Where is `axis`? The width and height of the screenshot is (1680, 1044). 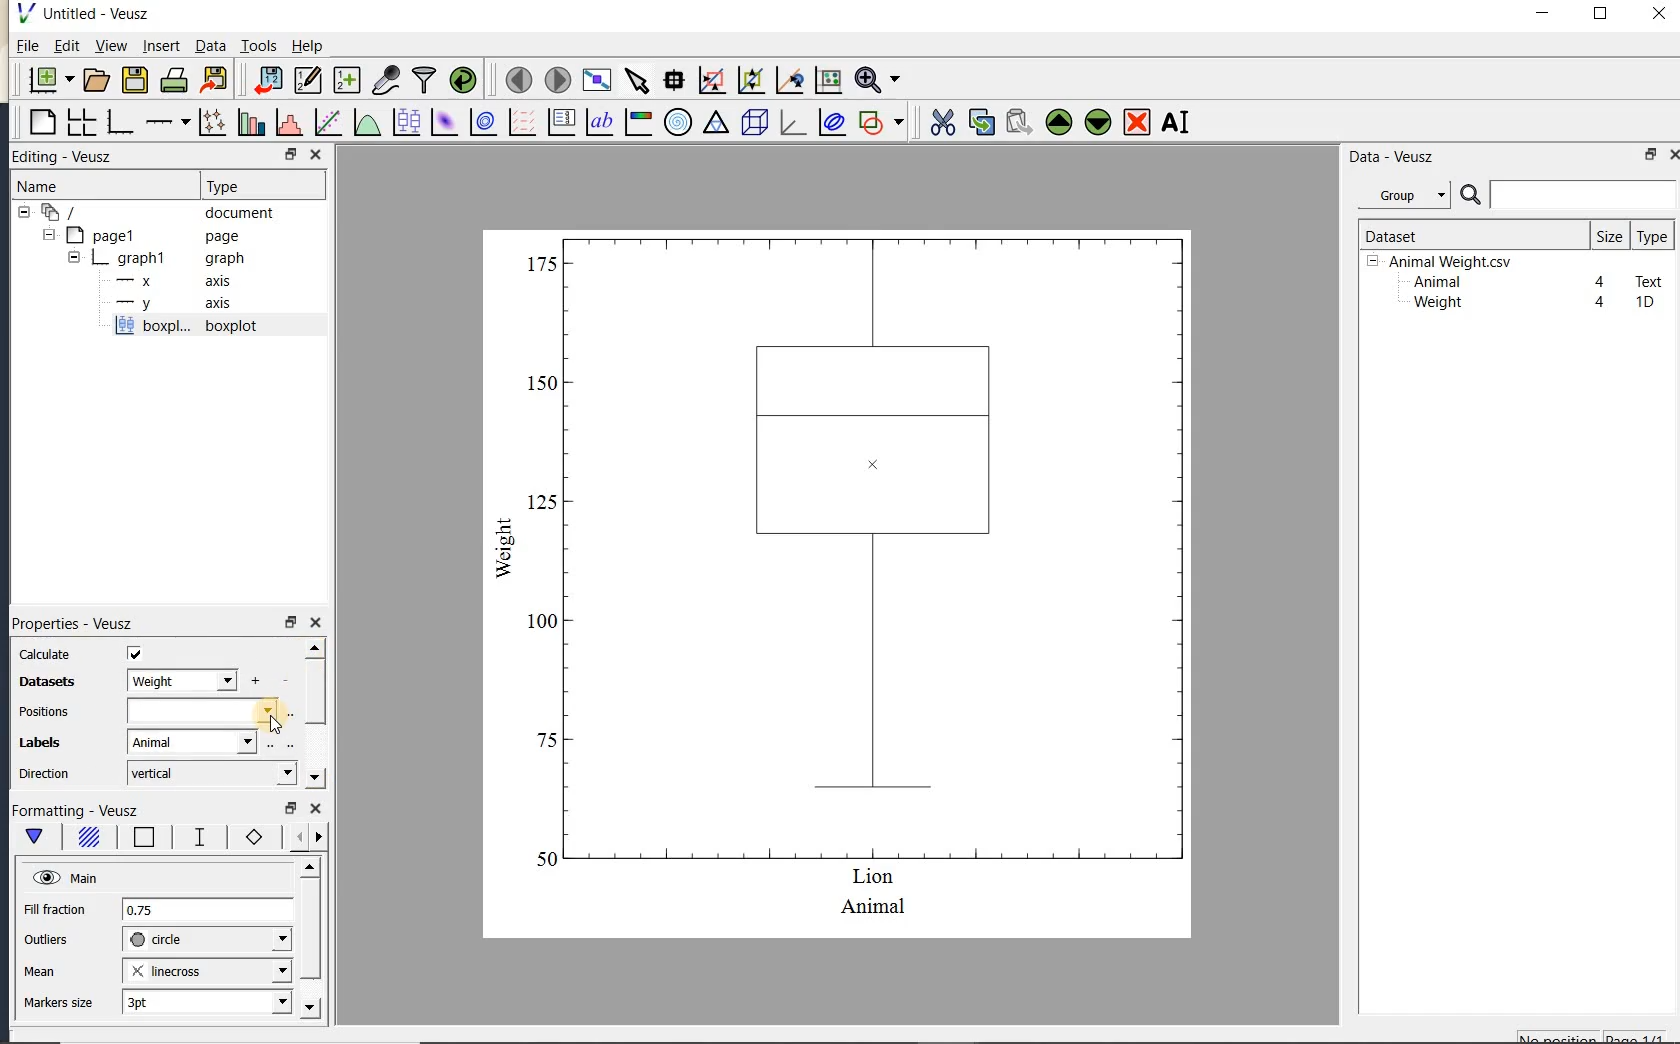
axis is located at coordinates (169, 304).